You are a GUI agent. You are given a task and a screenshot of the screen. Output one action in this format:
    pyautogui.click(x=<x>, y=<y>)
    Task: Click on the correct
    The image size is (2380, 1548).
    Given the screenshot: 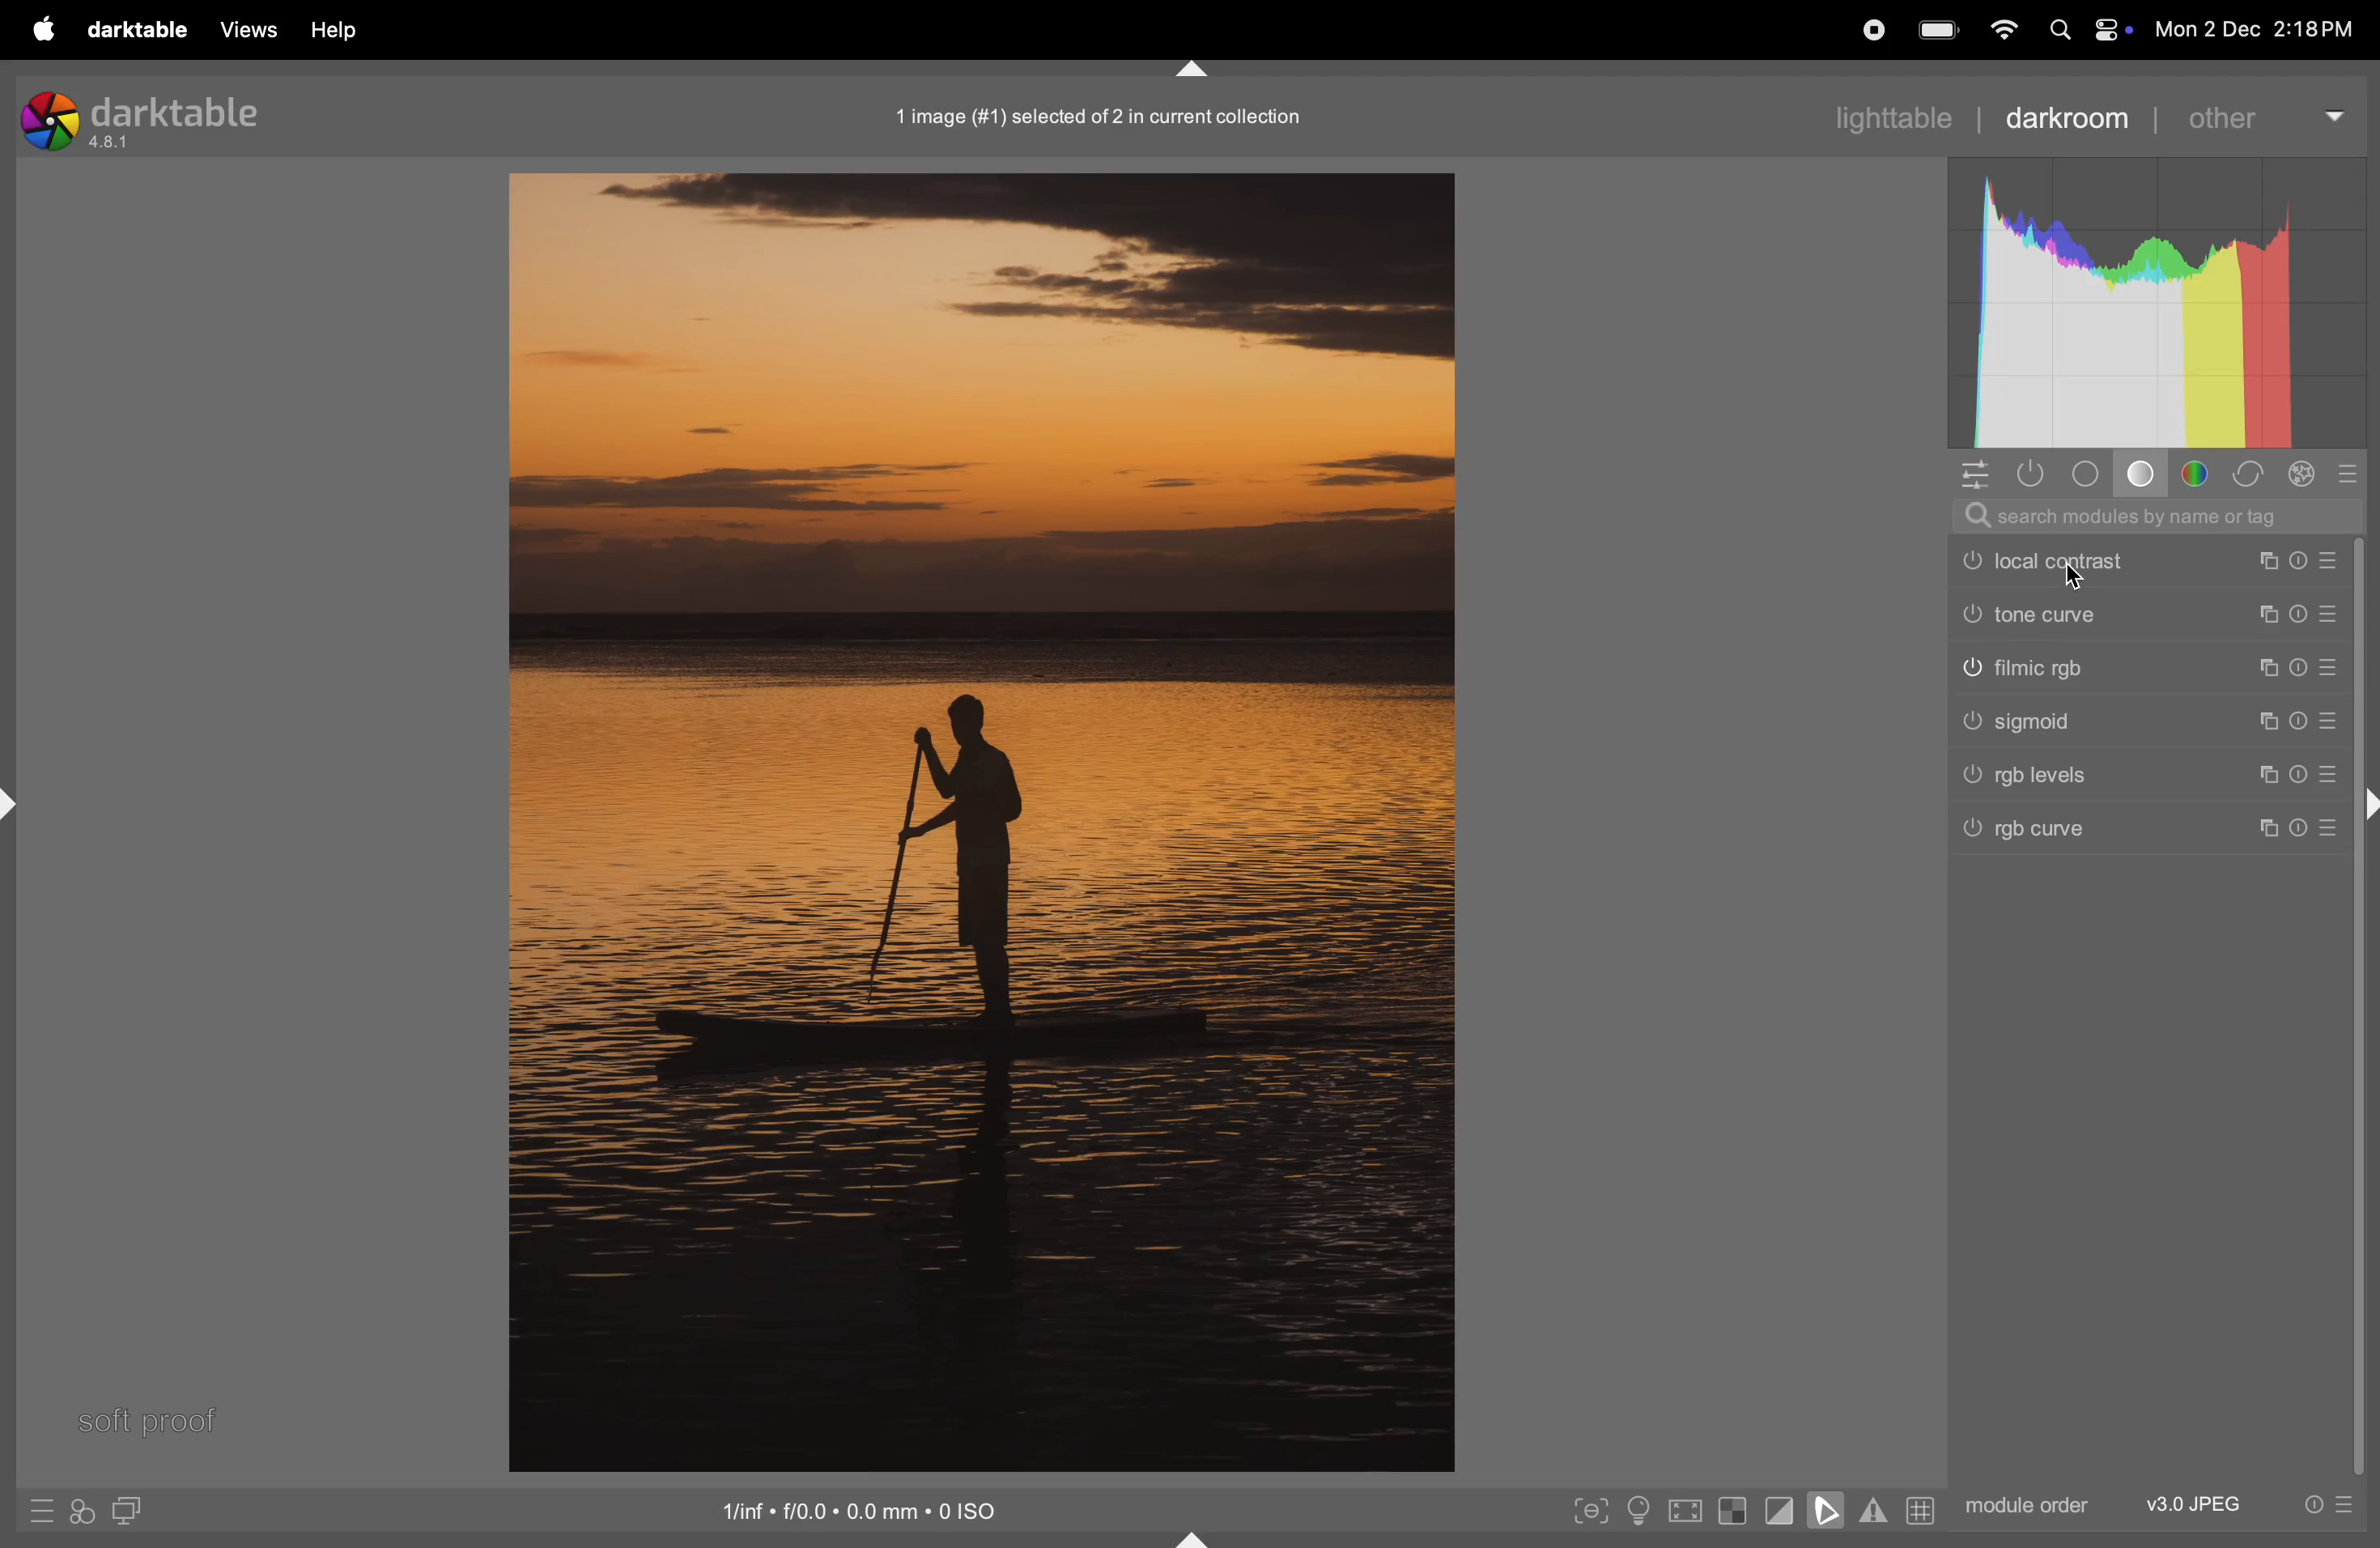 What is the action you would take?
    pyautogui.click(x=2253, y=474)
    